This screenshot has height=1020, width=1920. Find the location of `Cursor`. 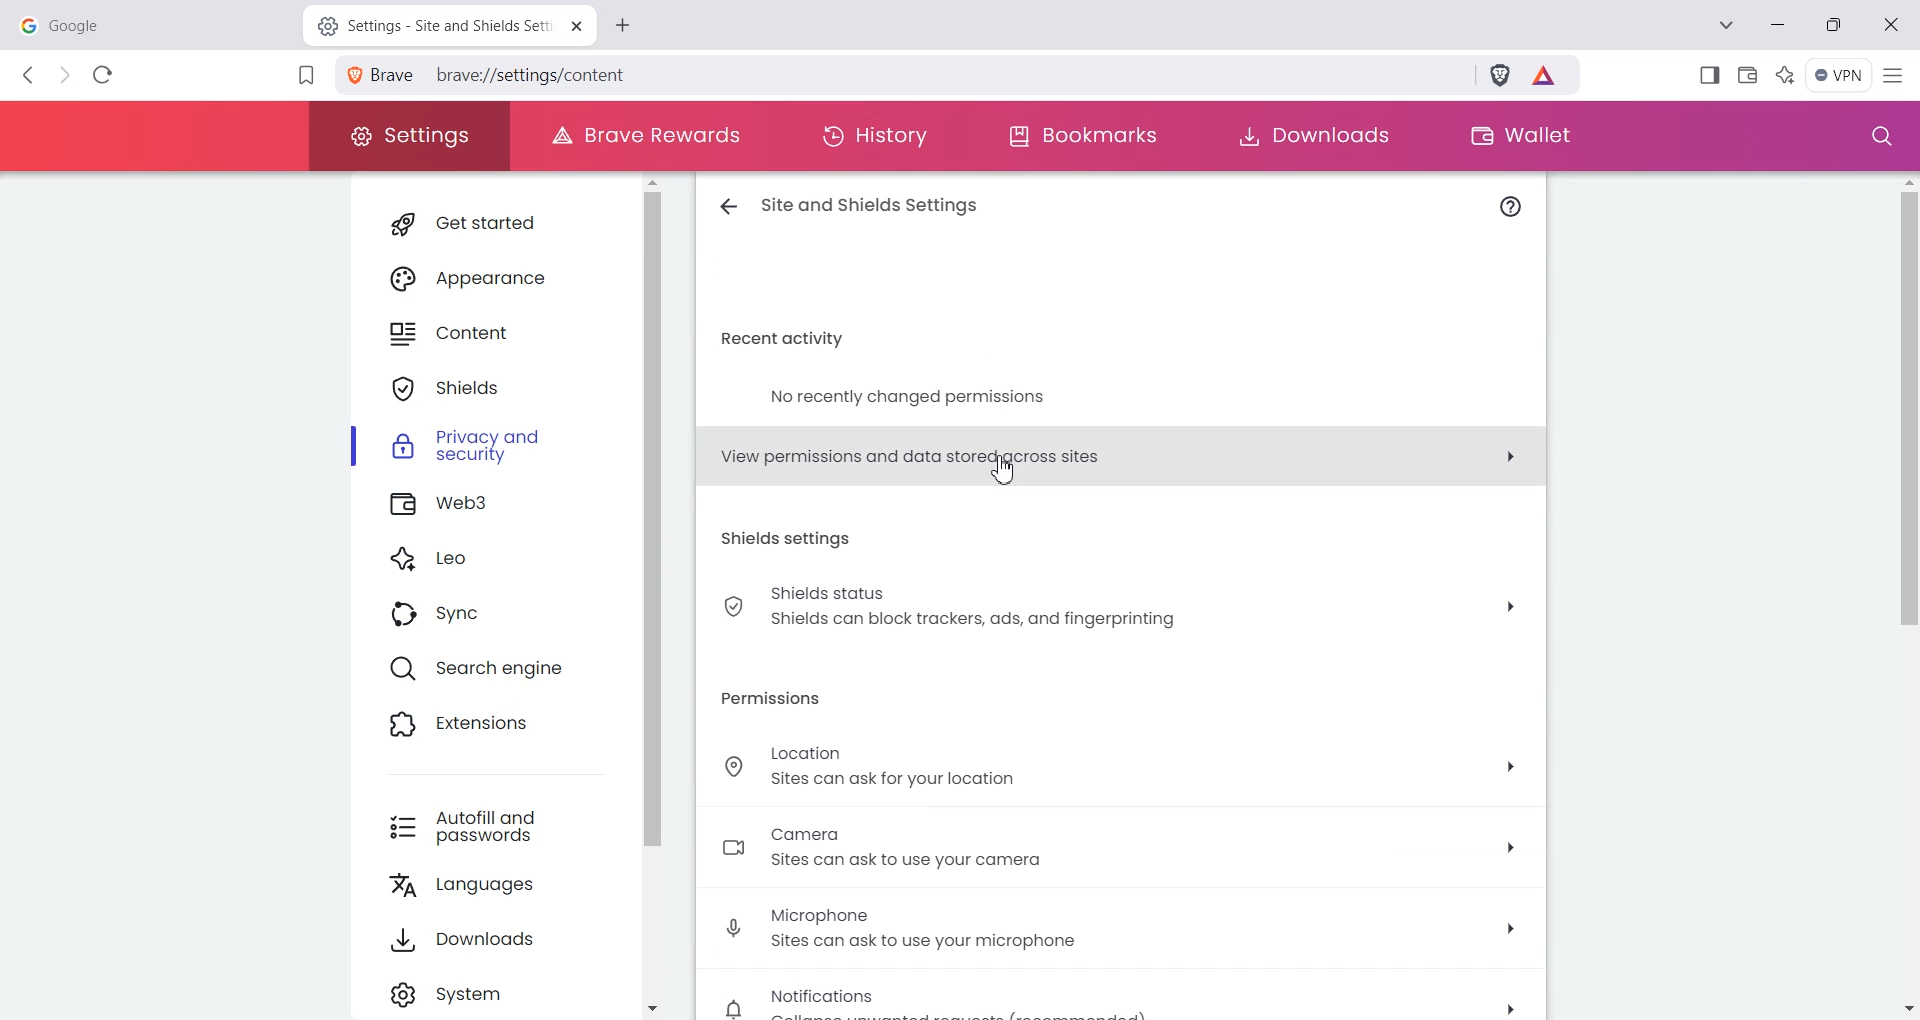

Cursor is located at coordinates (1004, 471).